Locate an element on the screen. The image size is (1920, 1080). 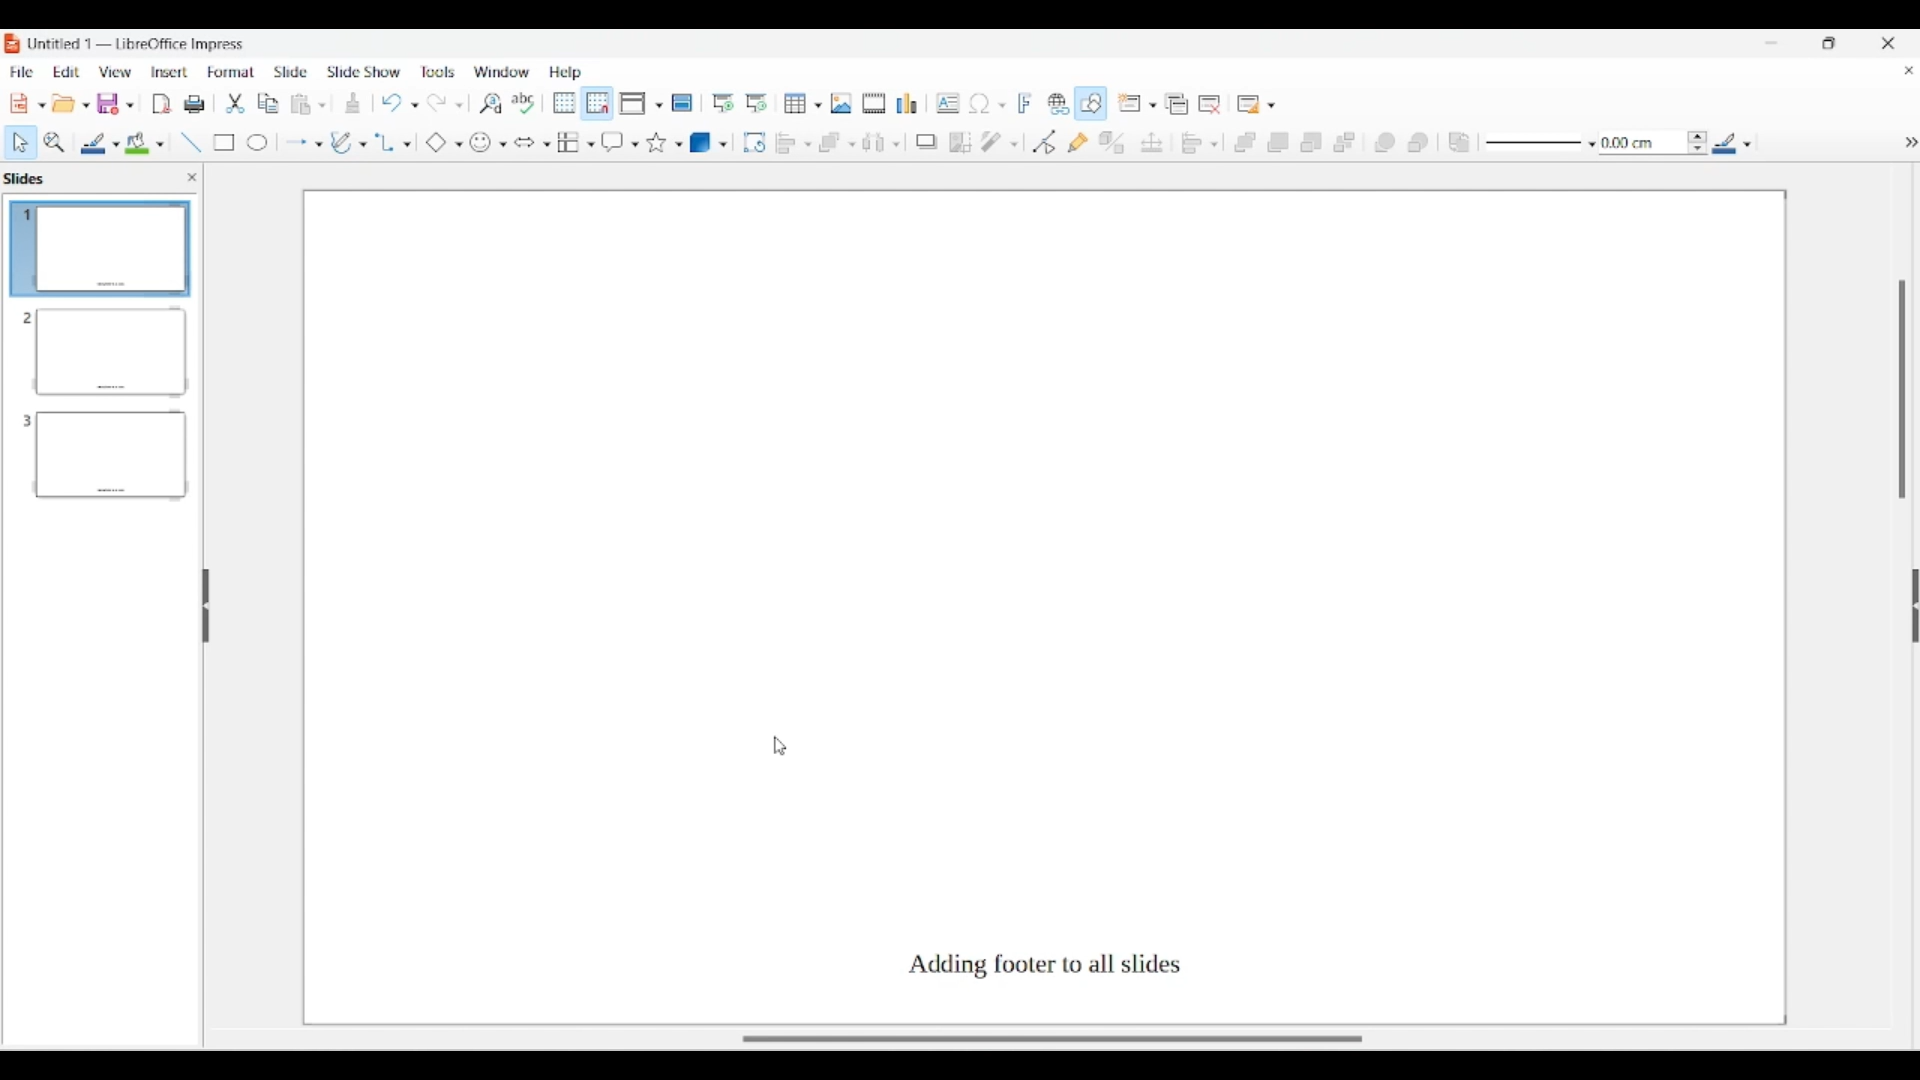
Help menu is located at coordinates (566, 73).